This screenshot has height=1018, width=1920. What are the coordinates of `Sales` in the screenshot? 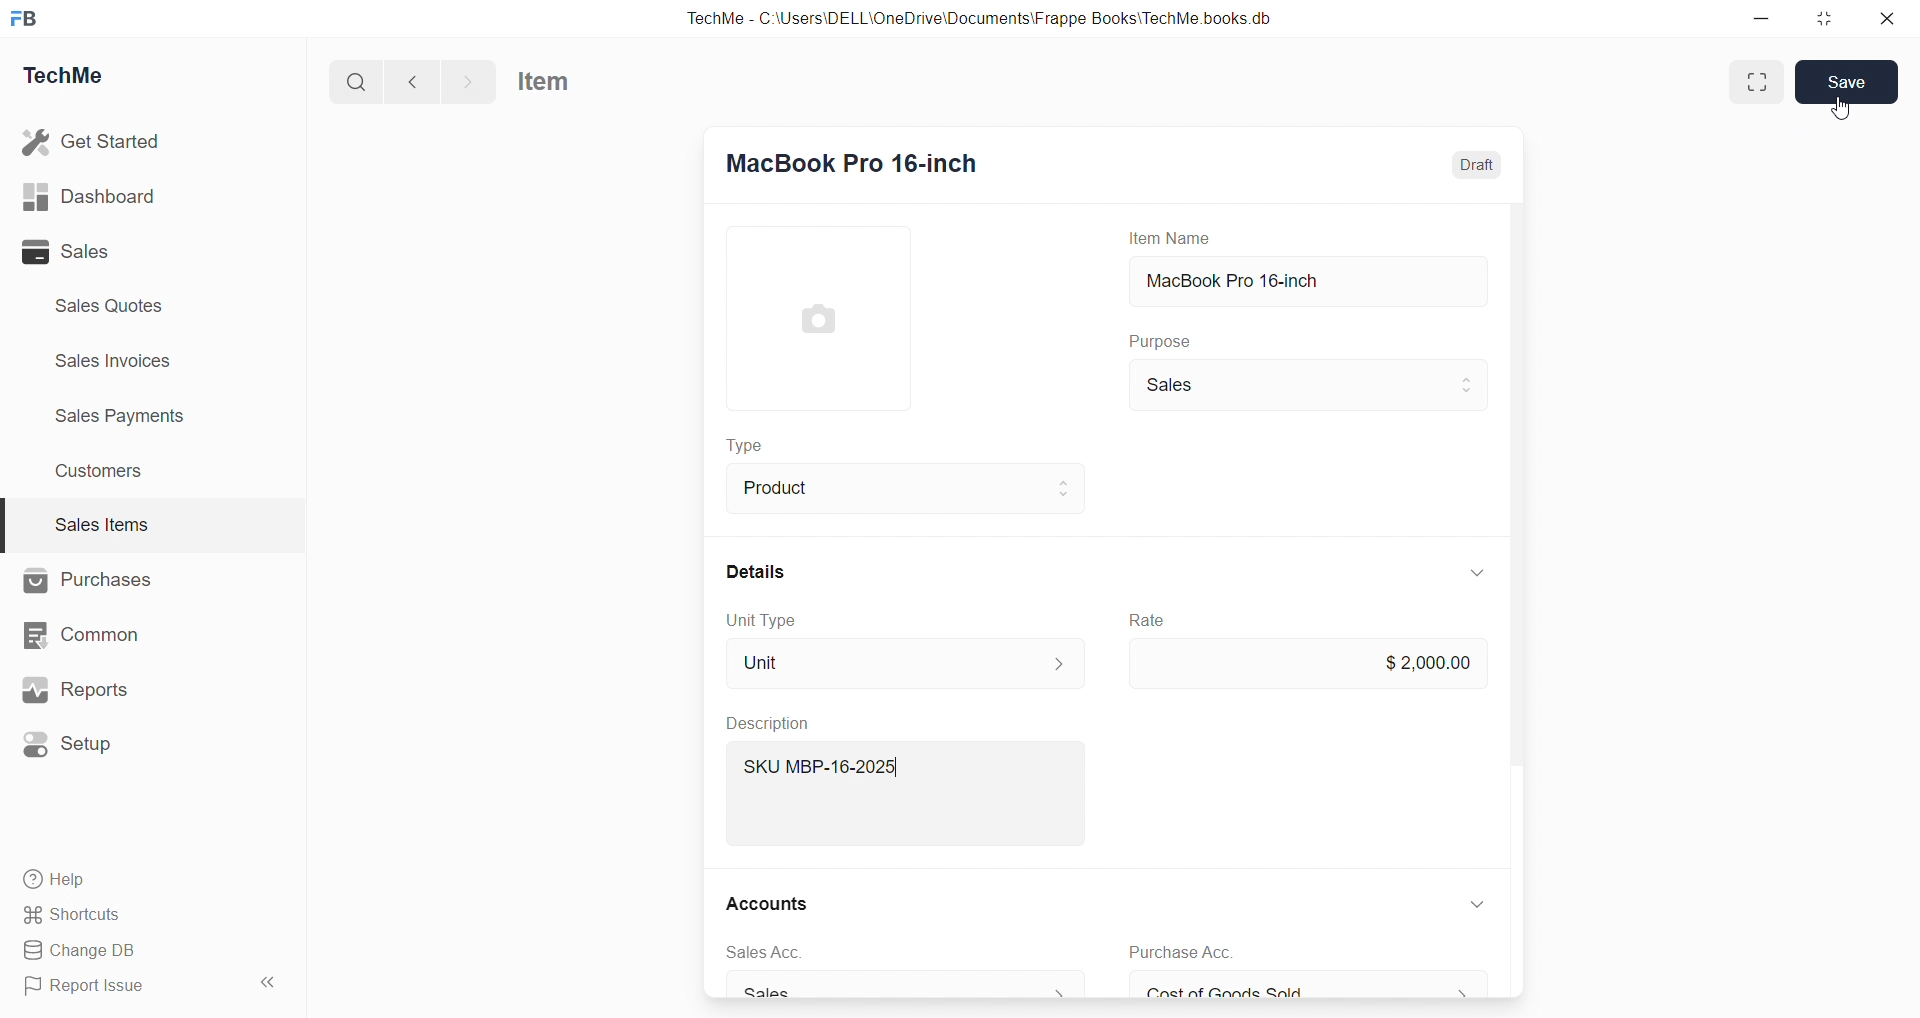 It's located at (904, 987).